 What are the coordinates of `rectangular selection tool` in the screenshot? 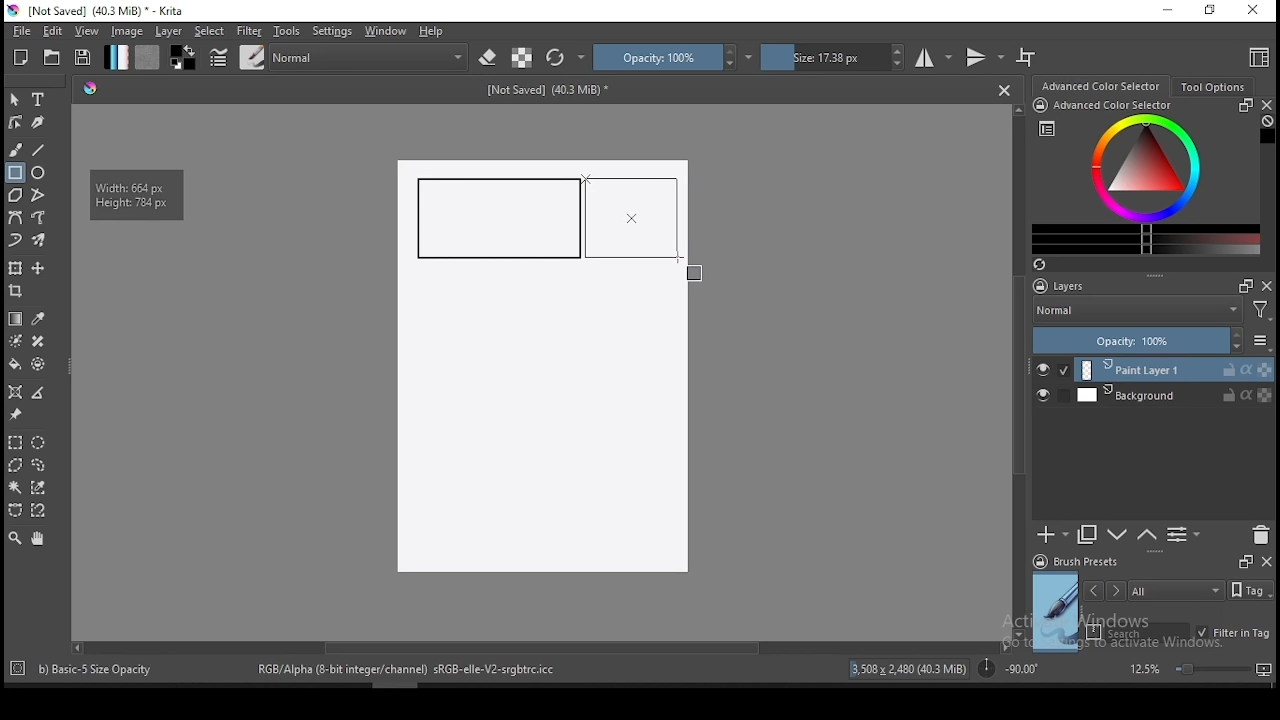 It's located at (14, 442).